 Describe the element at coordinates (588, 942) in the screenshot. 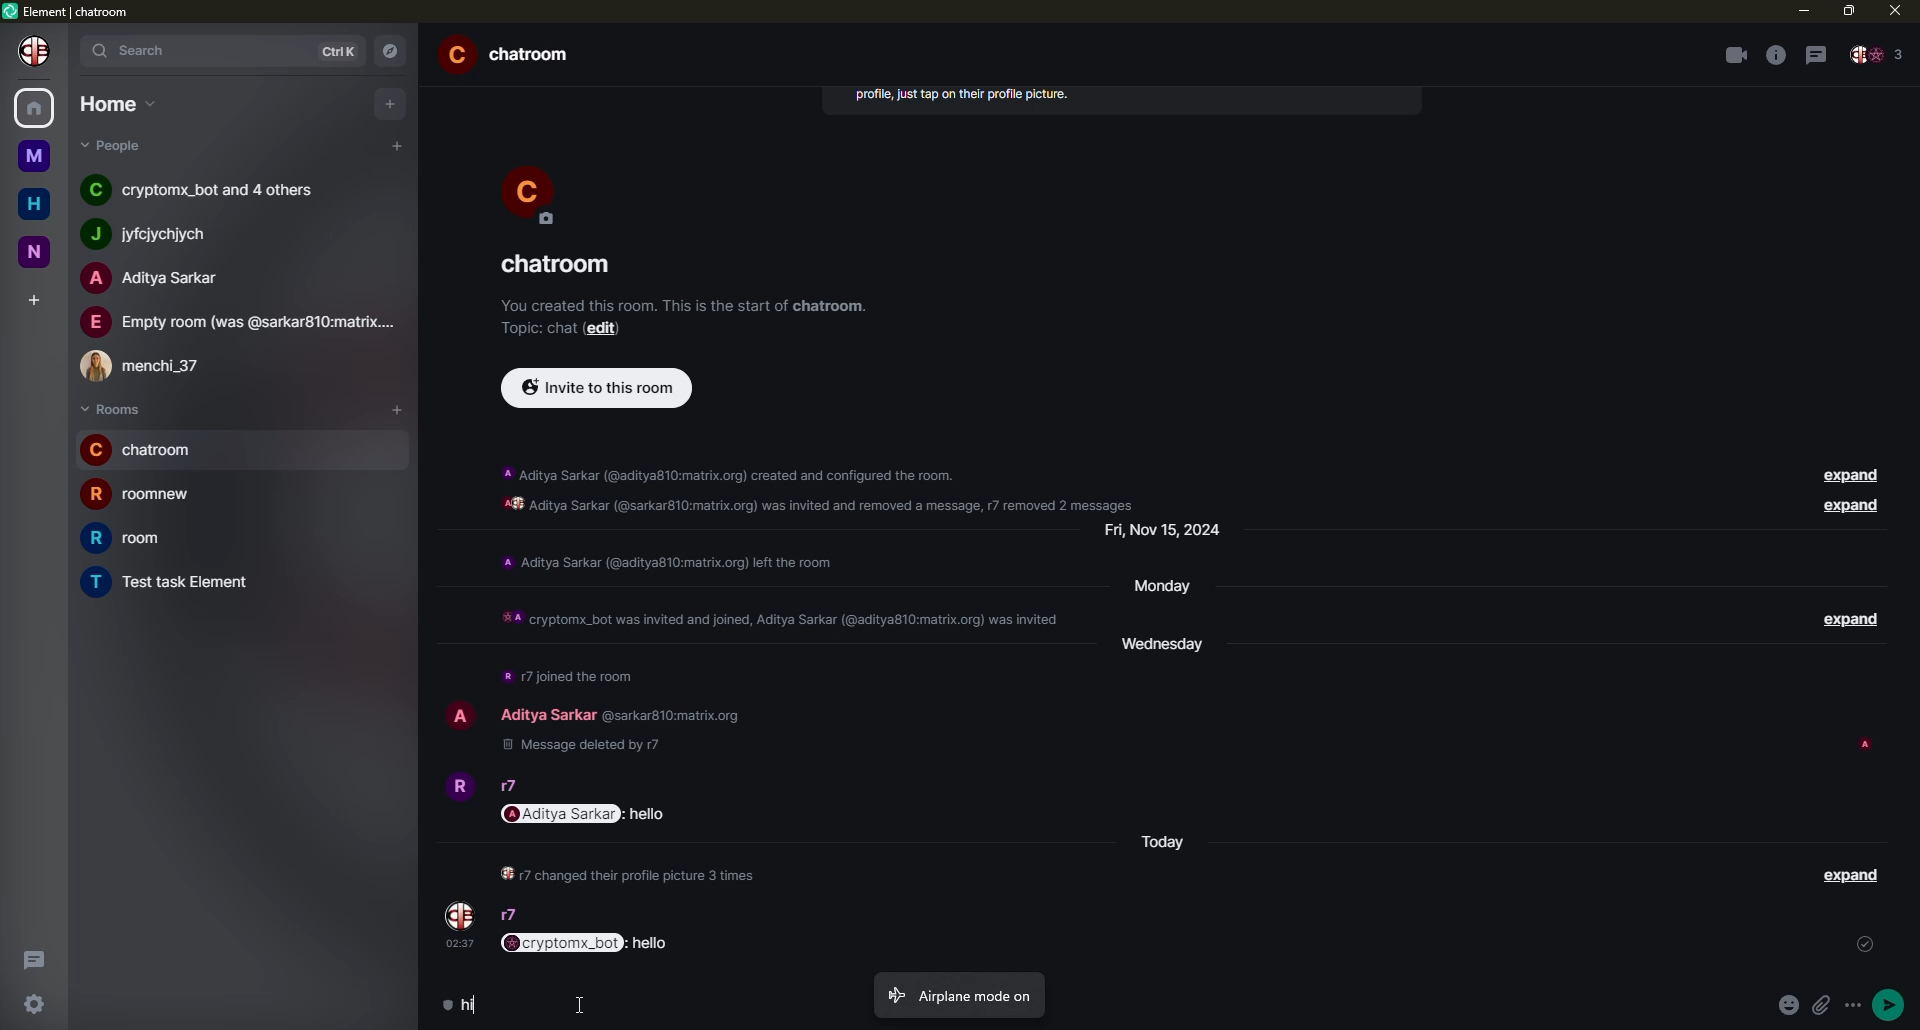

I see `mentioned` at that location.